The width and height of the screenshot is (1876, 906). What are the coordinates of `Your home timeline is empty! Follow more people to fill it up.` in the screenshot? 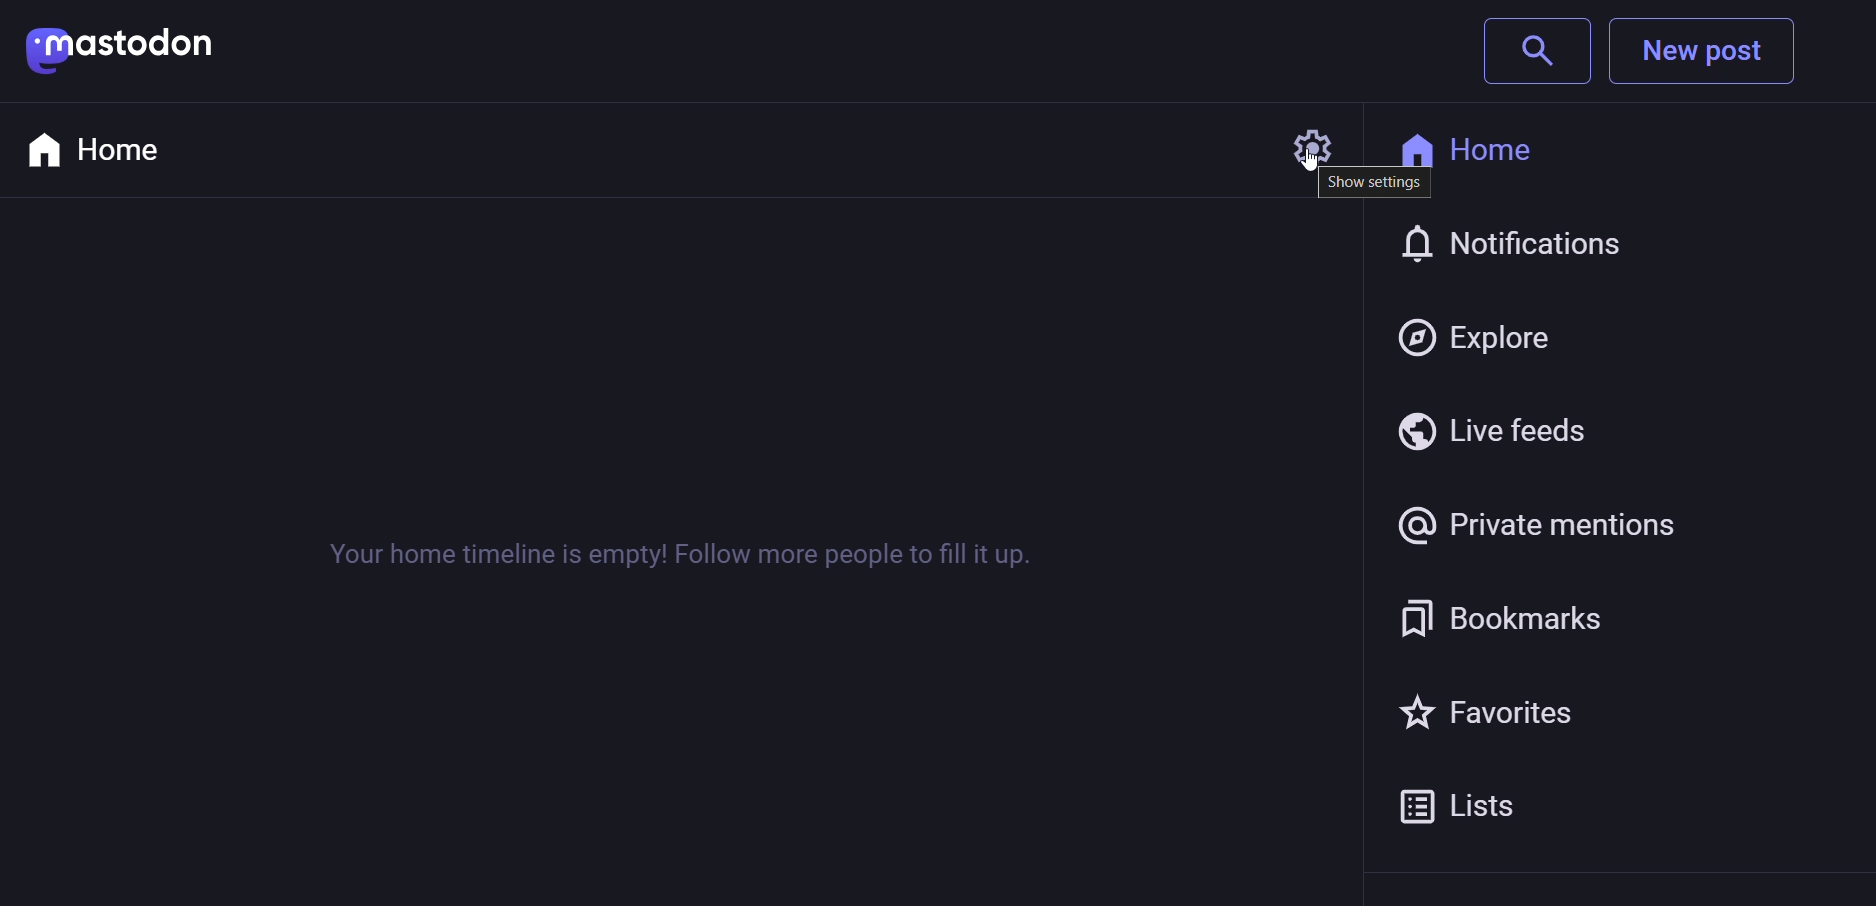 It's located at (672, 553).